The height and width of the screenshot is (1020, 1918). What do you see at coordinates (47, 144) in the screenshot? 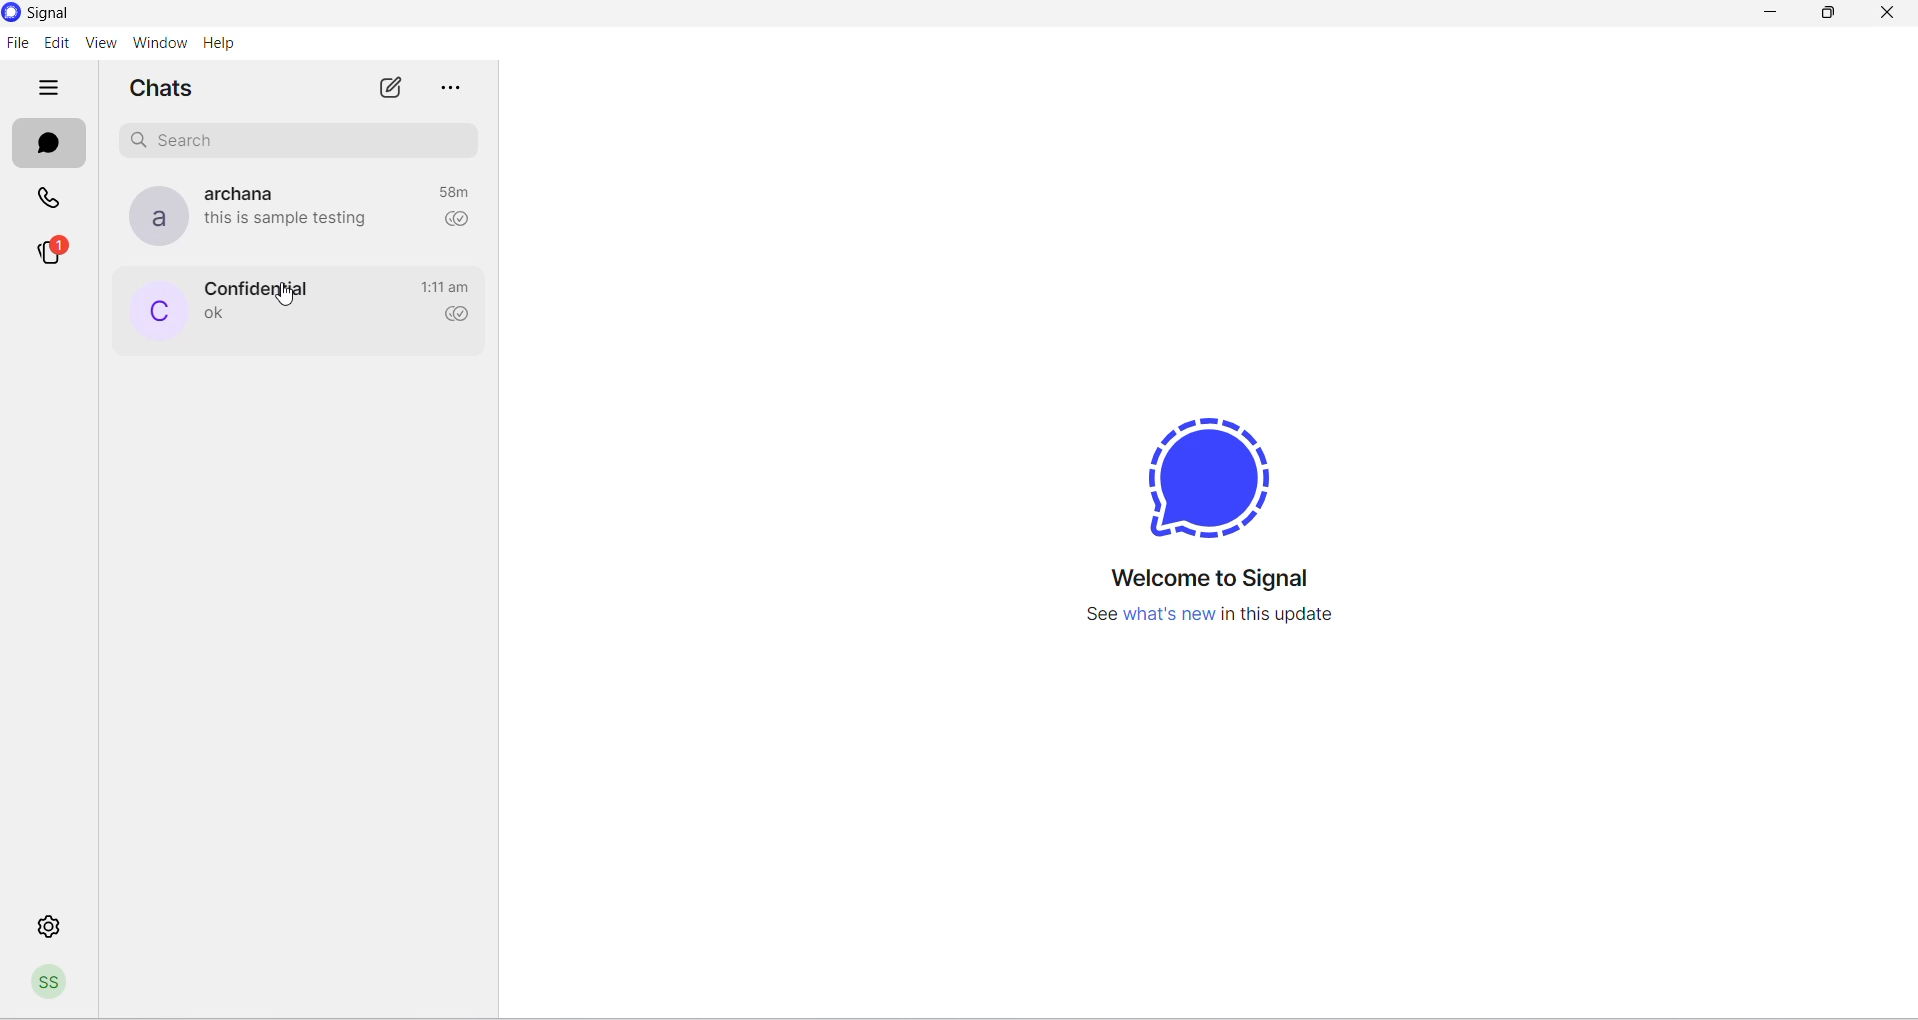
I see `messages` at bounding box center [47, 144].